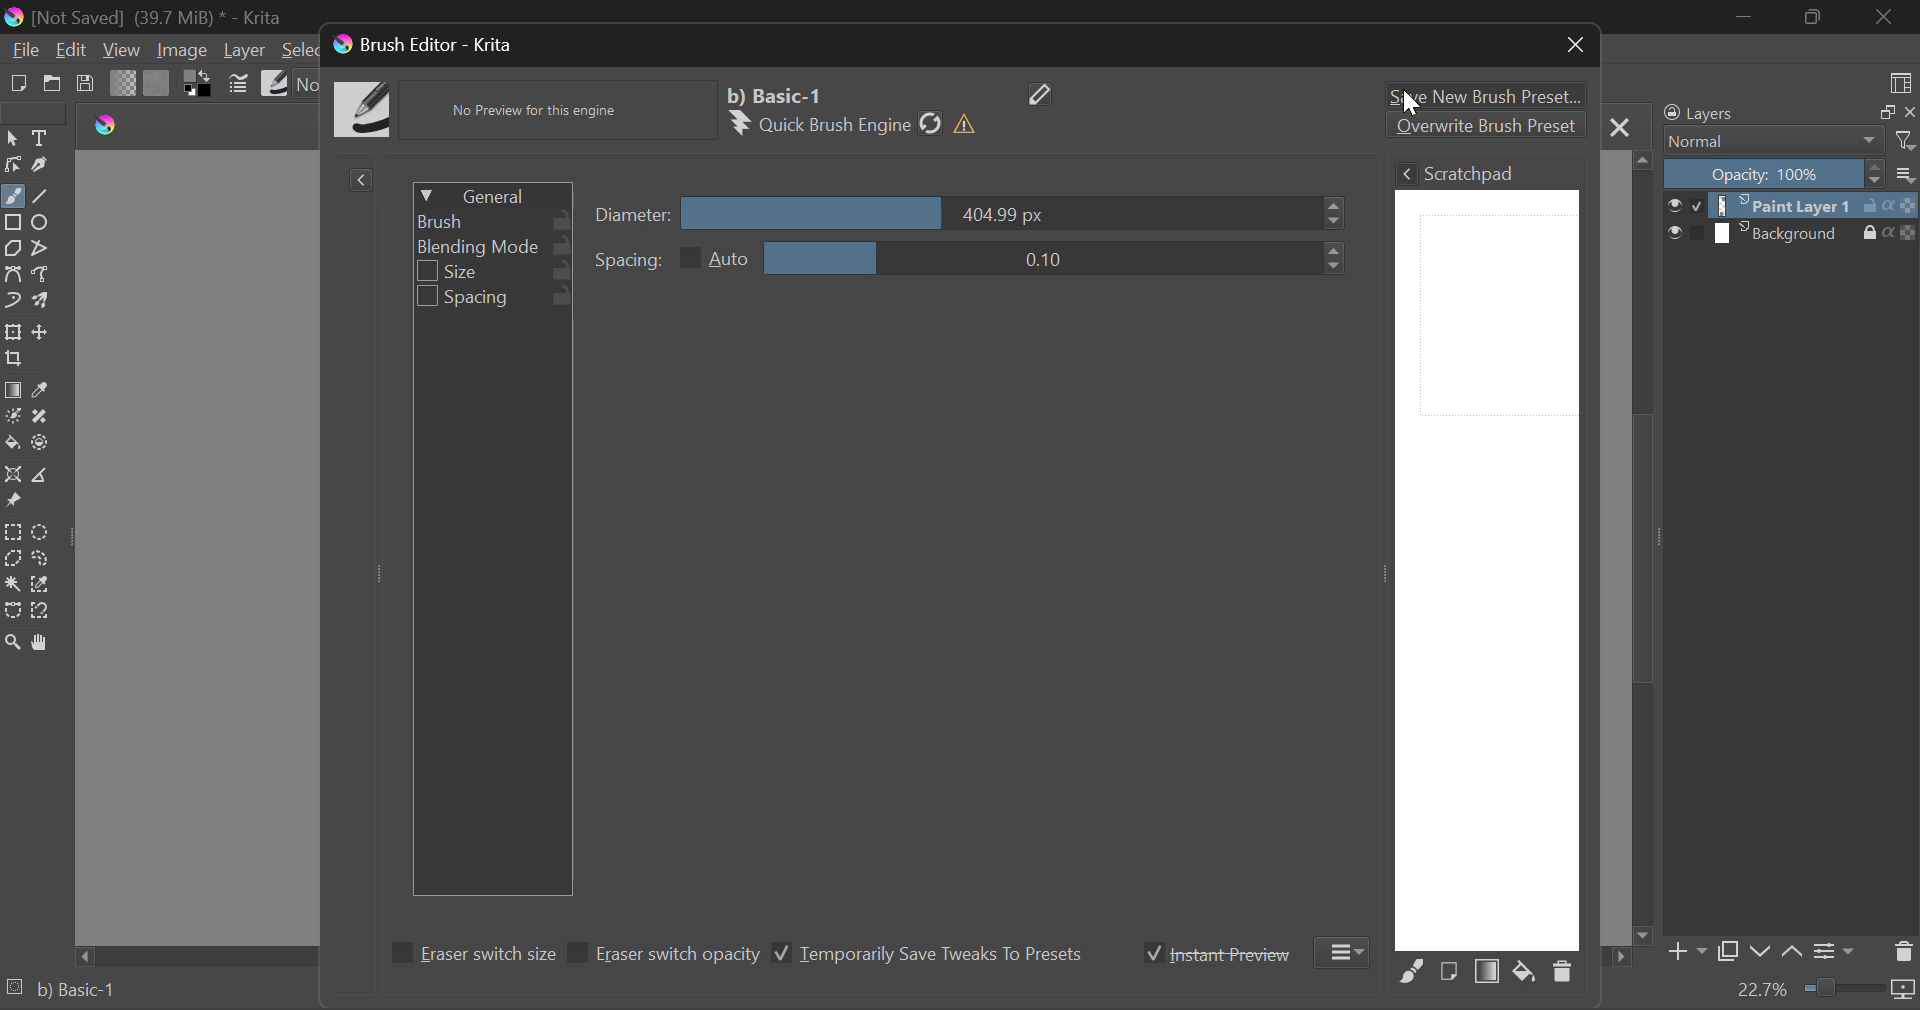 The image size is (1920, 1010). I want to click on Show Presets, so click(360, 181).